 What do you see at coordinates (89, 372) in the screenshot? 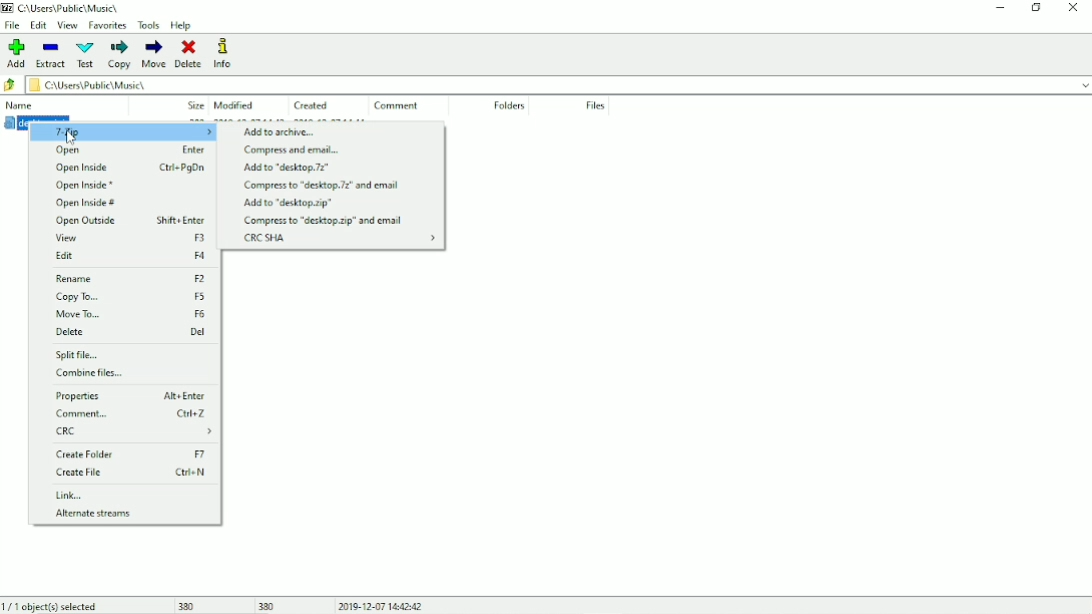
I see `Combine files` at bounding box center [89, 372].